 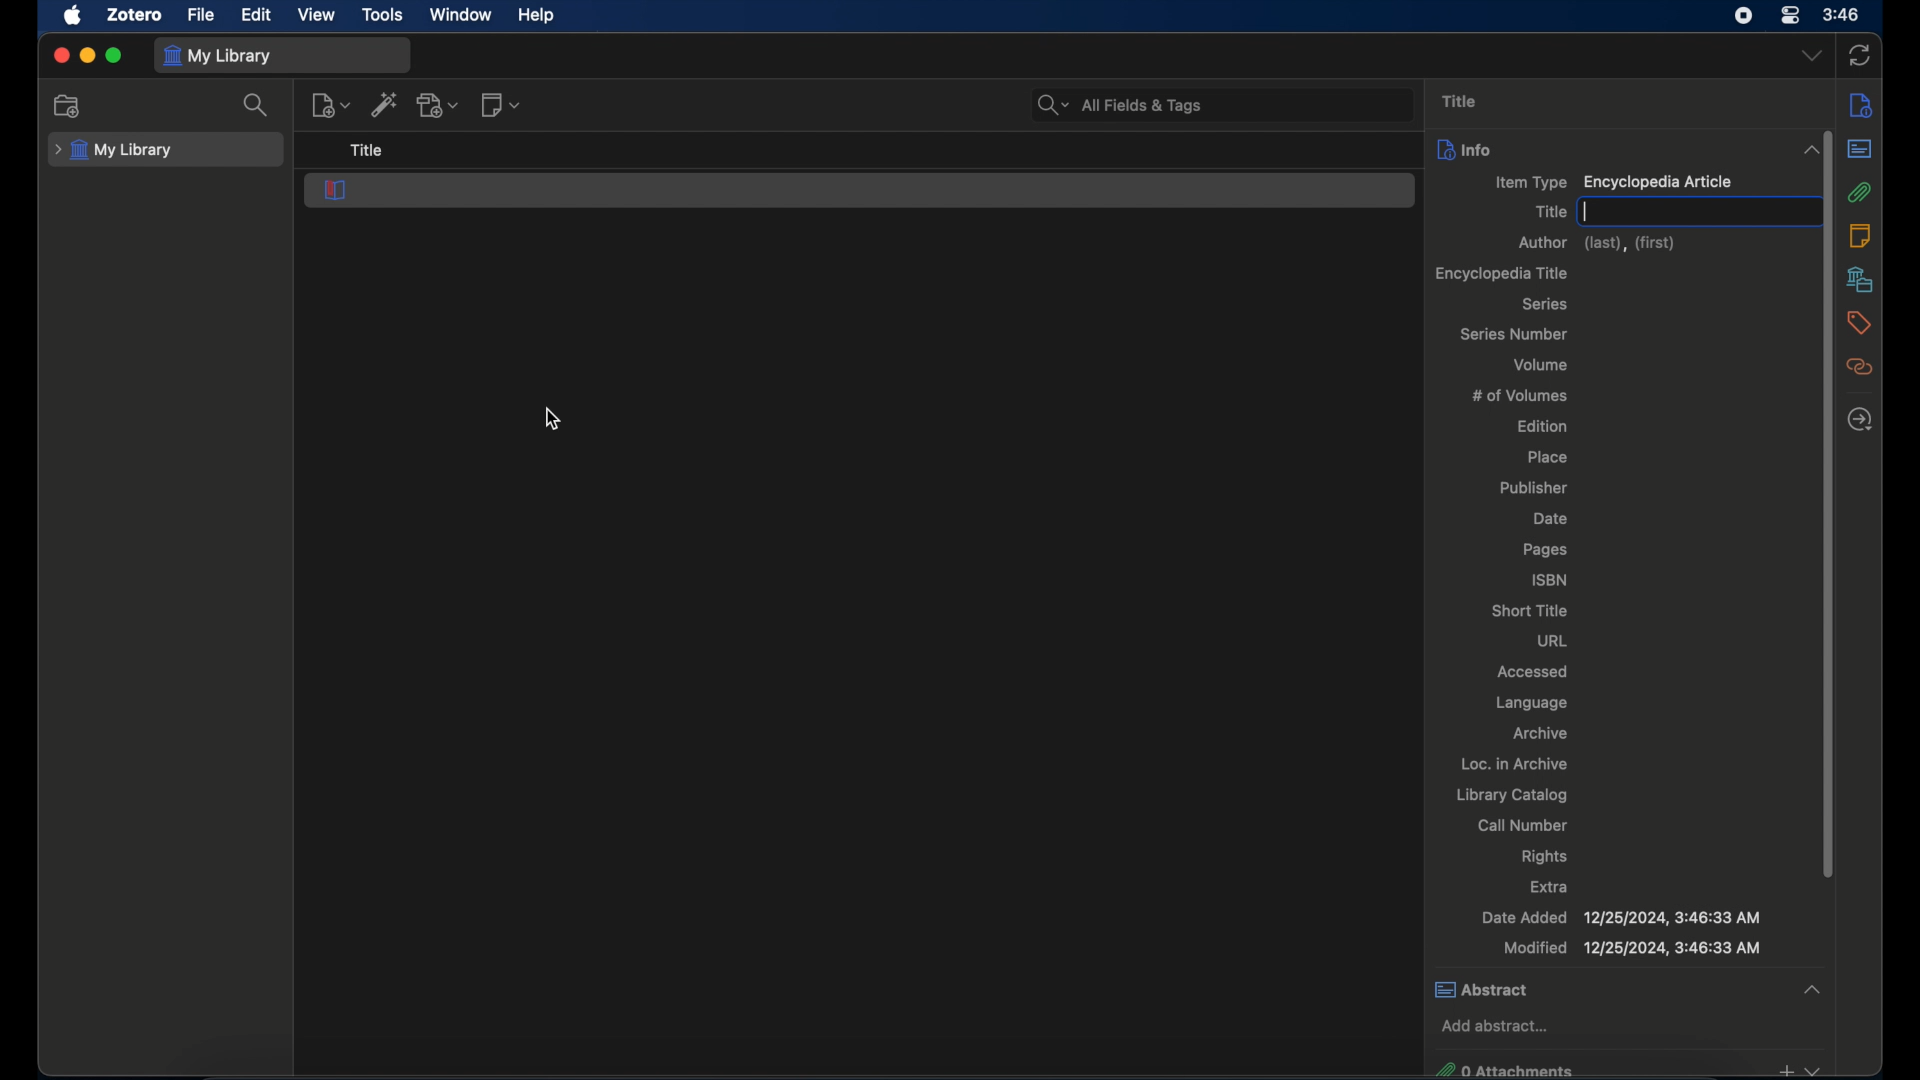 I want to click on series number, so click(x=1516, y=334).